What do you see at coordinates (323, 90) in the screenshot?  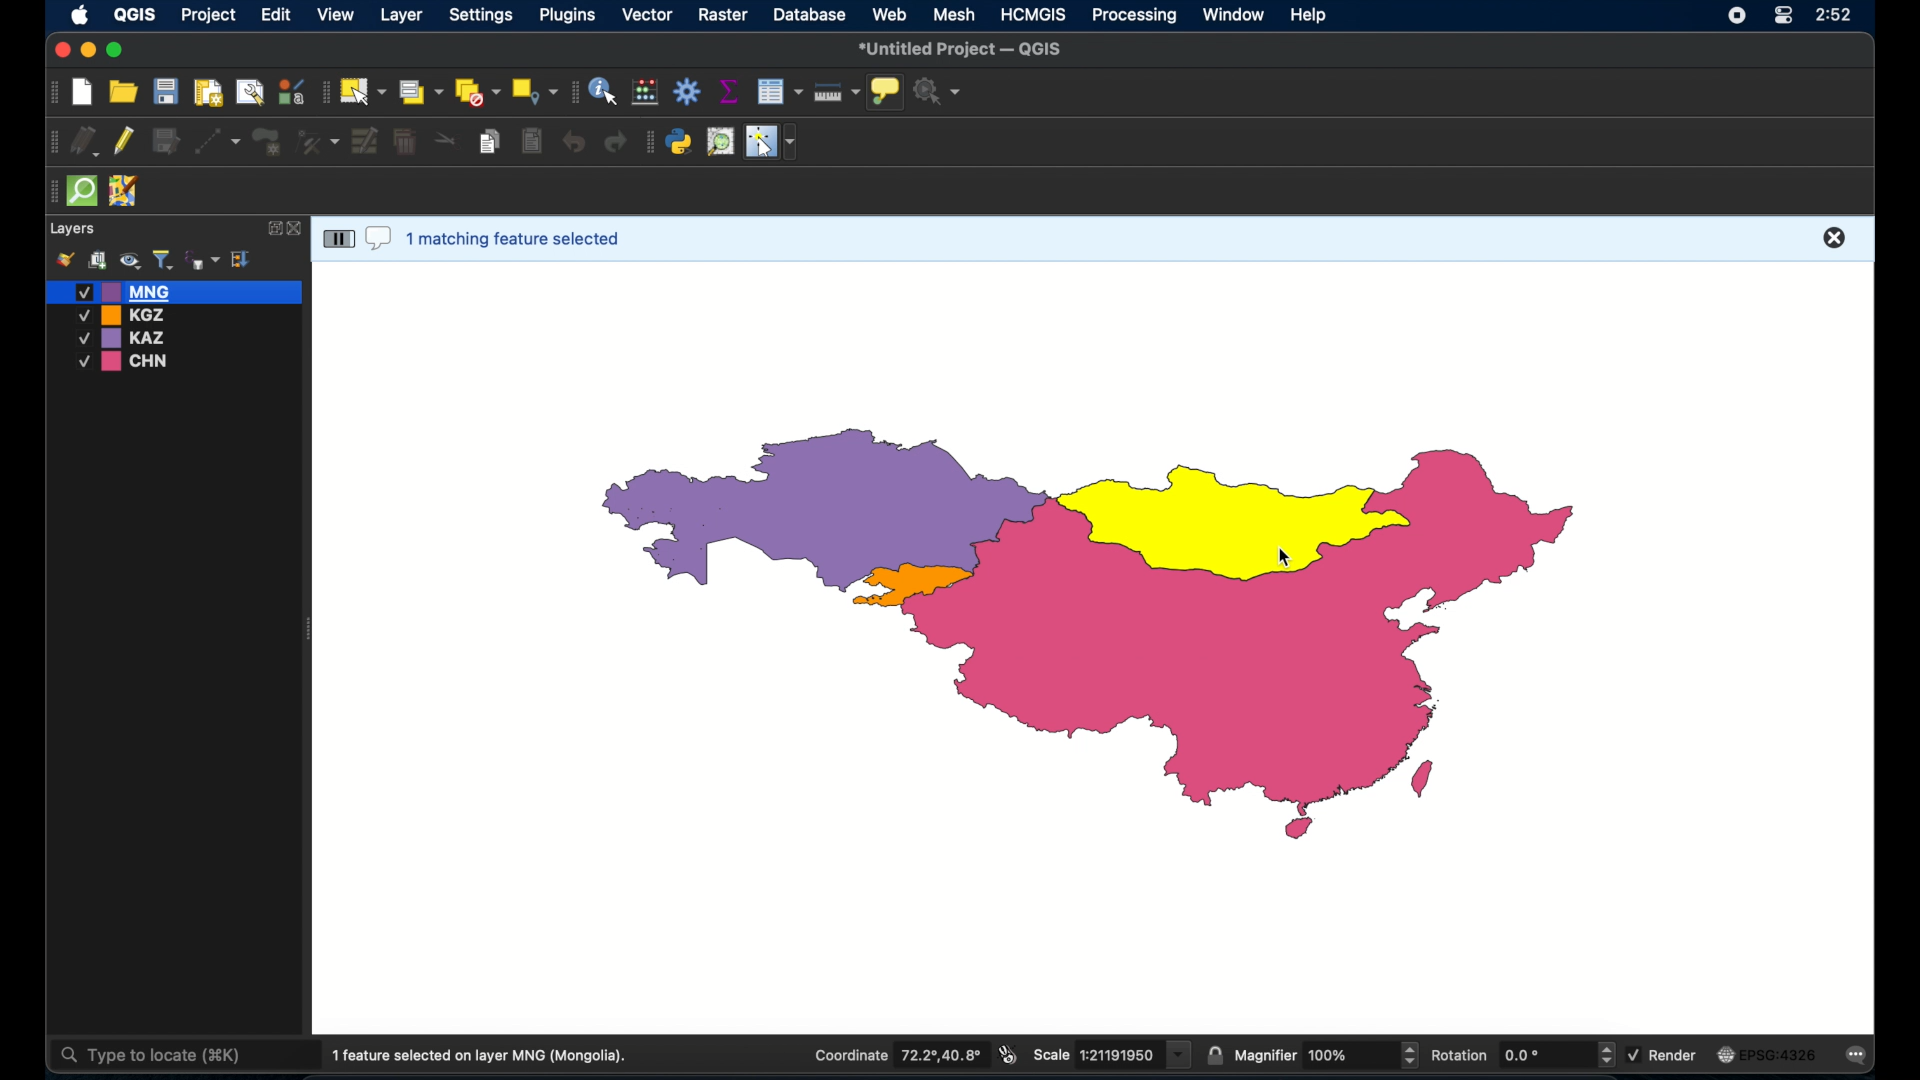 I see `selection toolbar` at bounding box center [323, 90].